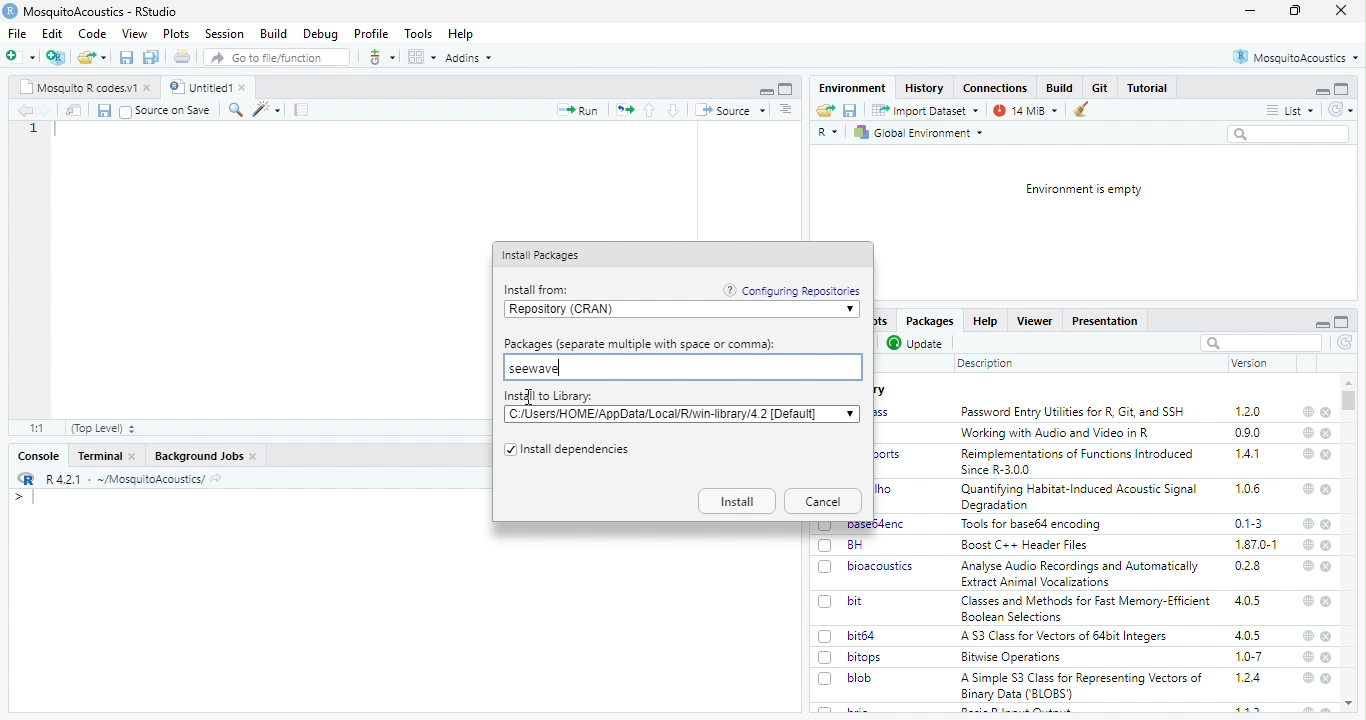 This screenshot has height=720, width=1366. I want to click on File, so click(19, 34).